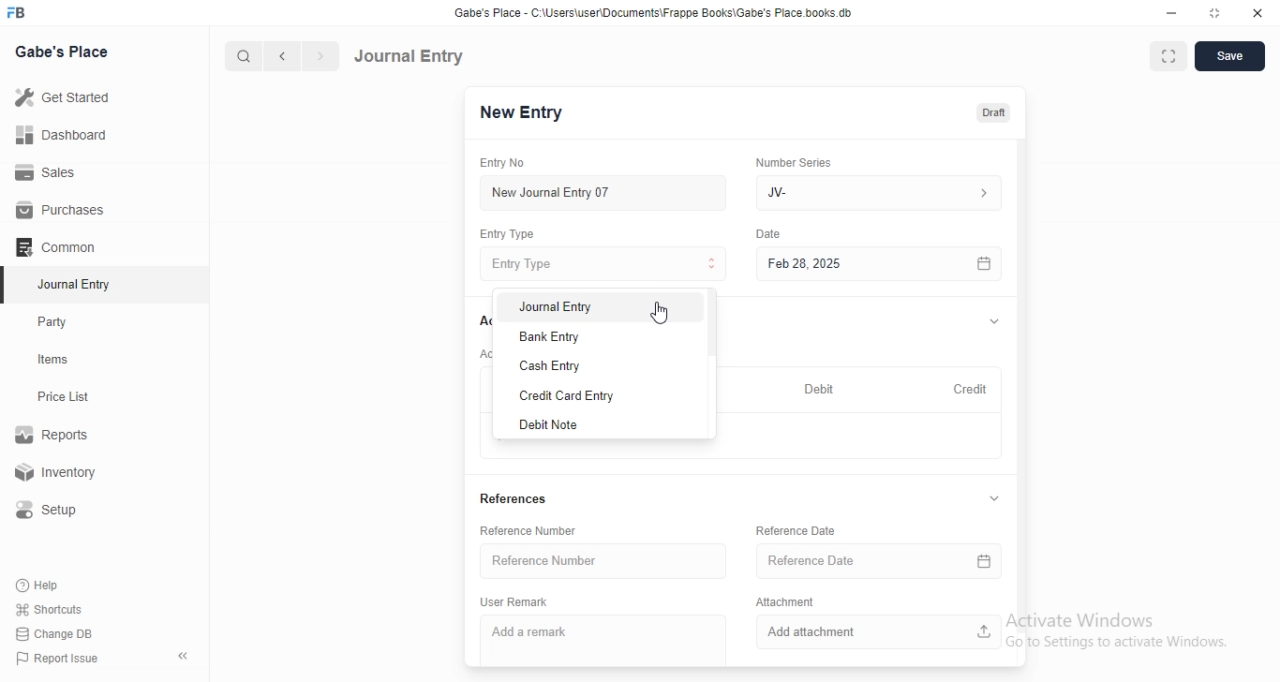 The height and width of the screenshot is (682, 1280). Describe the element at coordinates (549, 425) in the screenshot. I see `Debit Note` at that location.